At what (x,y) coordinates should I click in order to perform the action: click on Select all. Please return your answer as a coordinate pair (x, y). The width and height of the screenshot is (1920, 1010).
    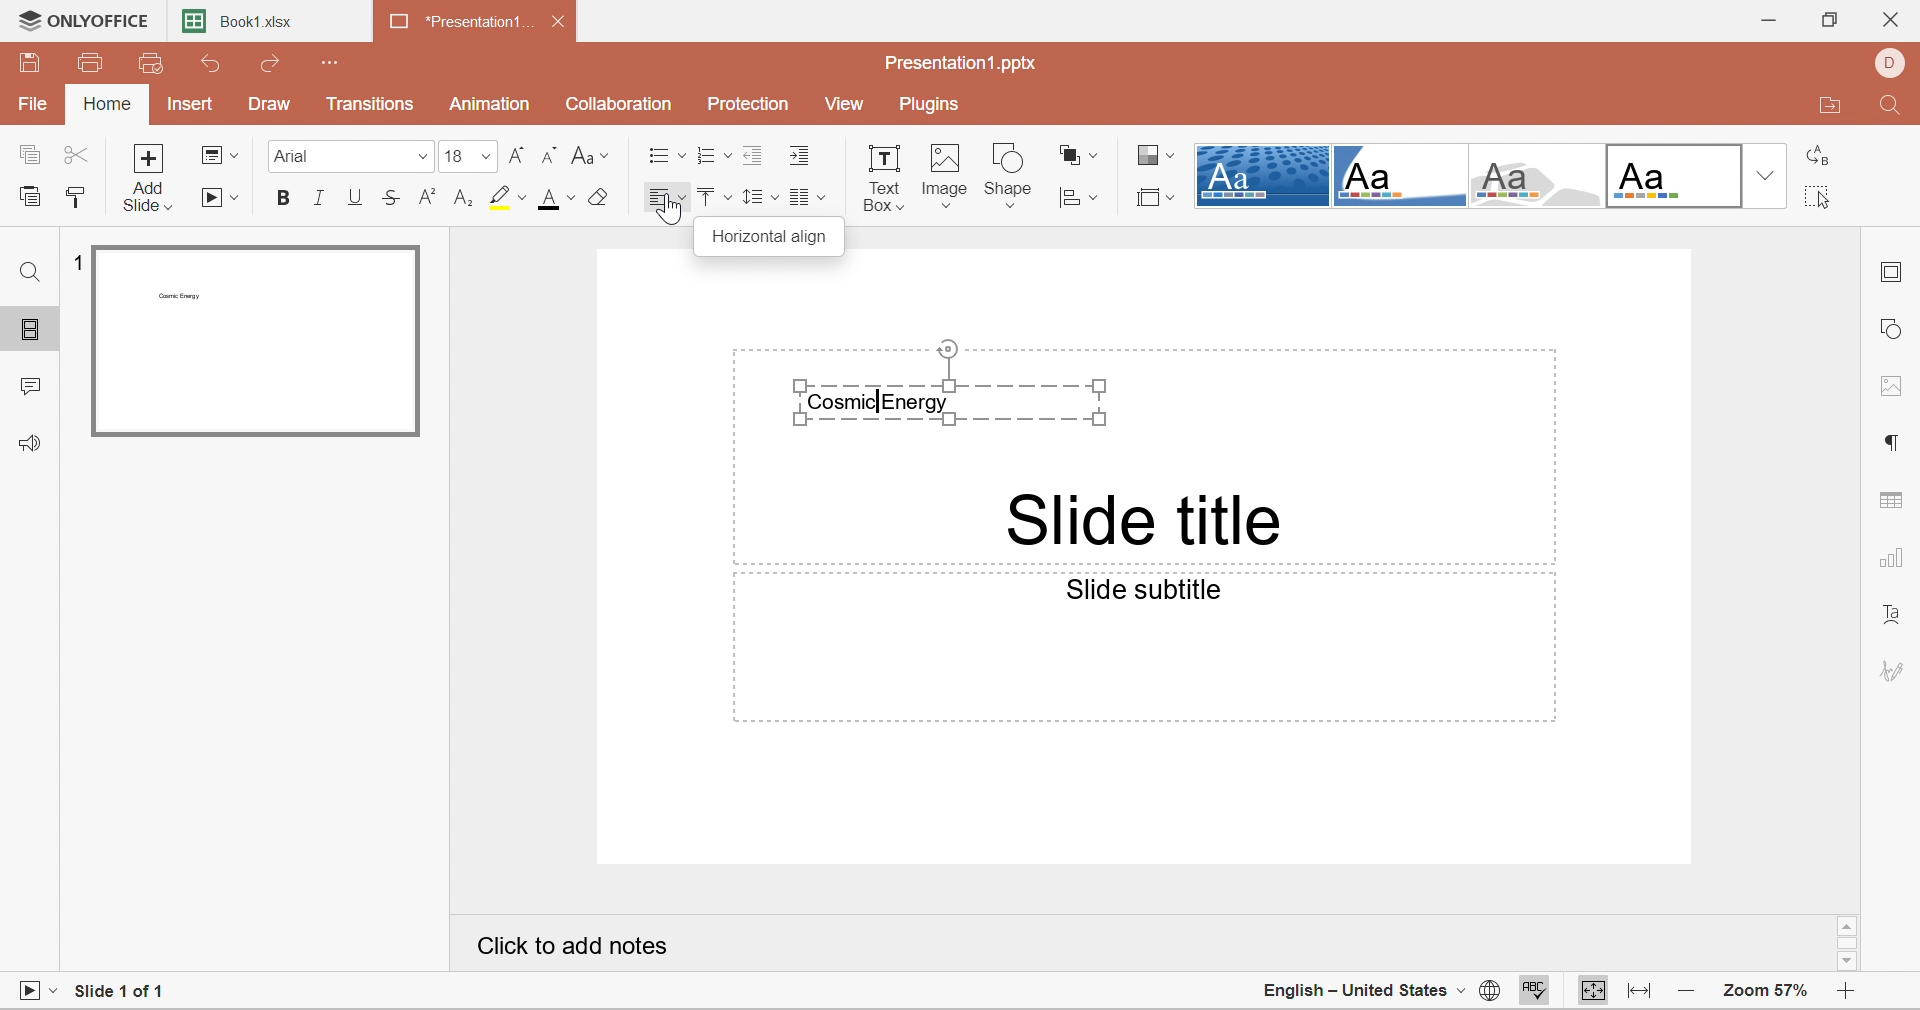
    Looking at the image, I should click on (1819, 196).